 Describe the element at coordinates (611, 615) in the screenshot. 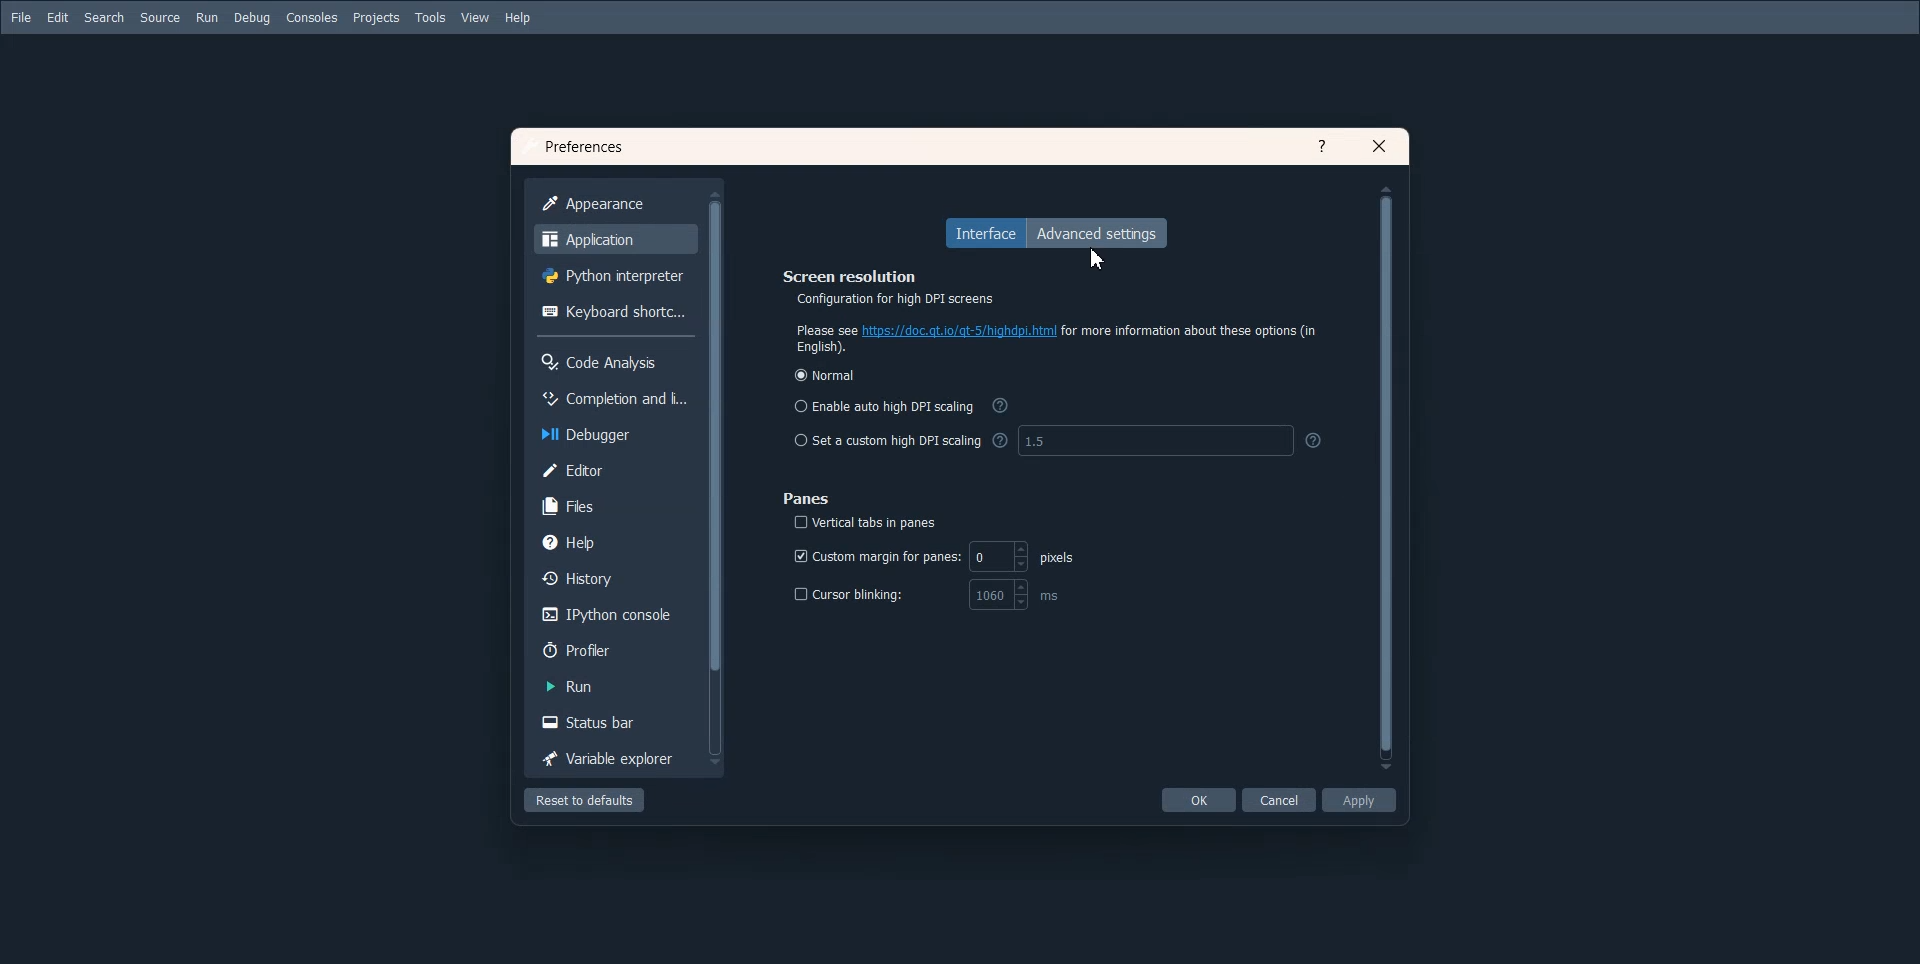

I see `IPython console` at that location.